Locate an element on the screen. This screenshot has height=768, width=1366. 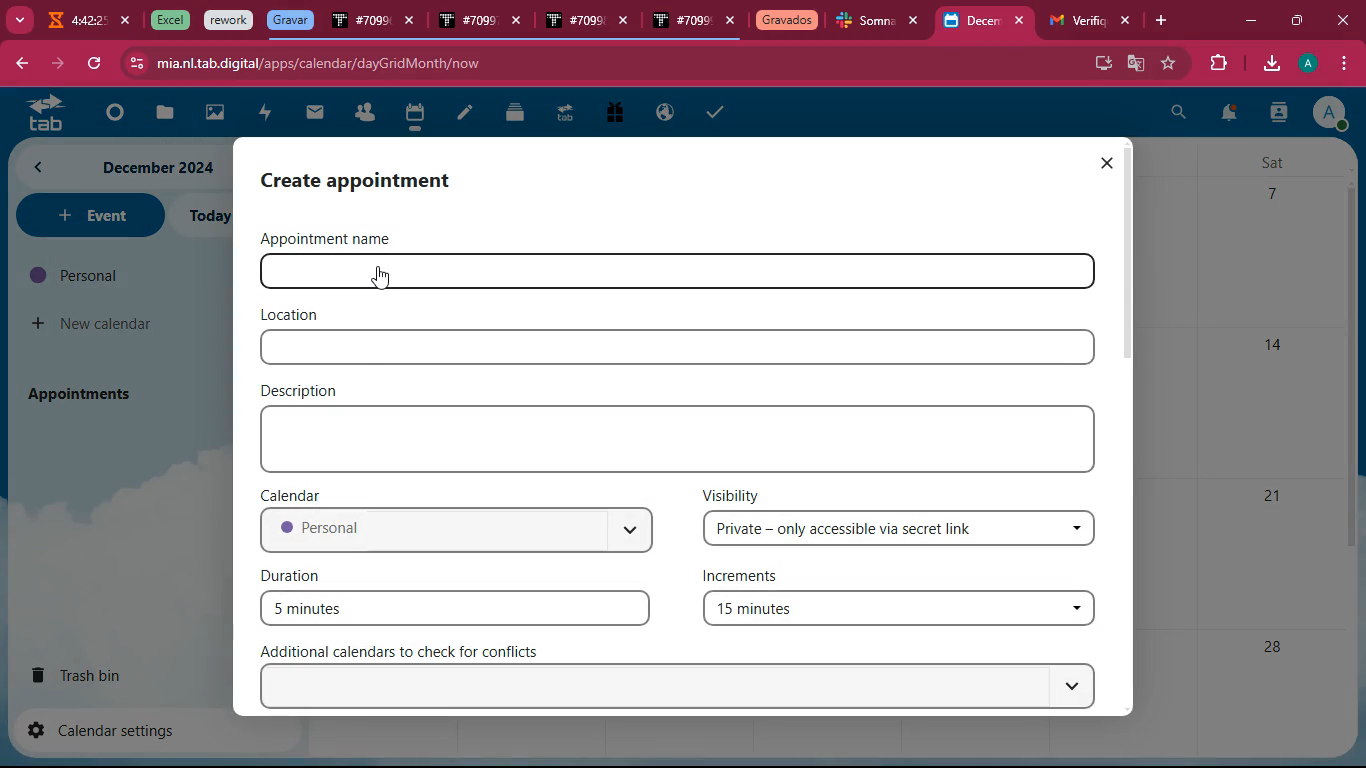
scroll bar is located at coordinates (1132, 253).